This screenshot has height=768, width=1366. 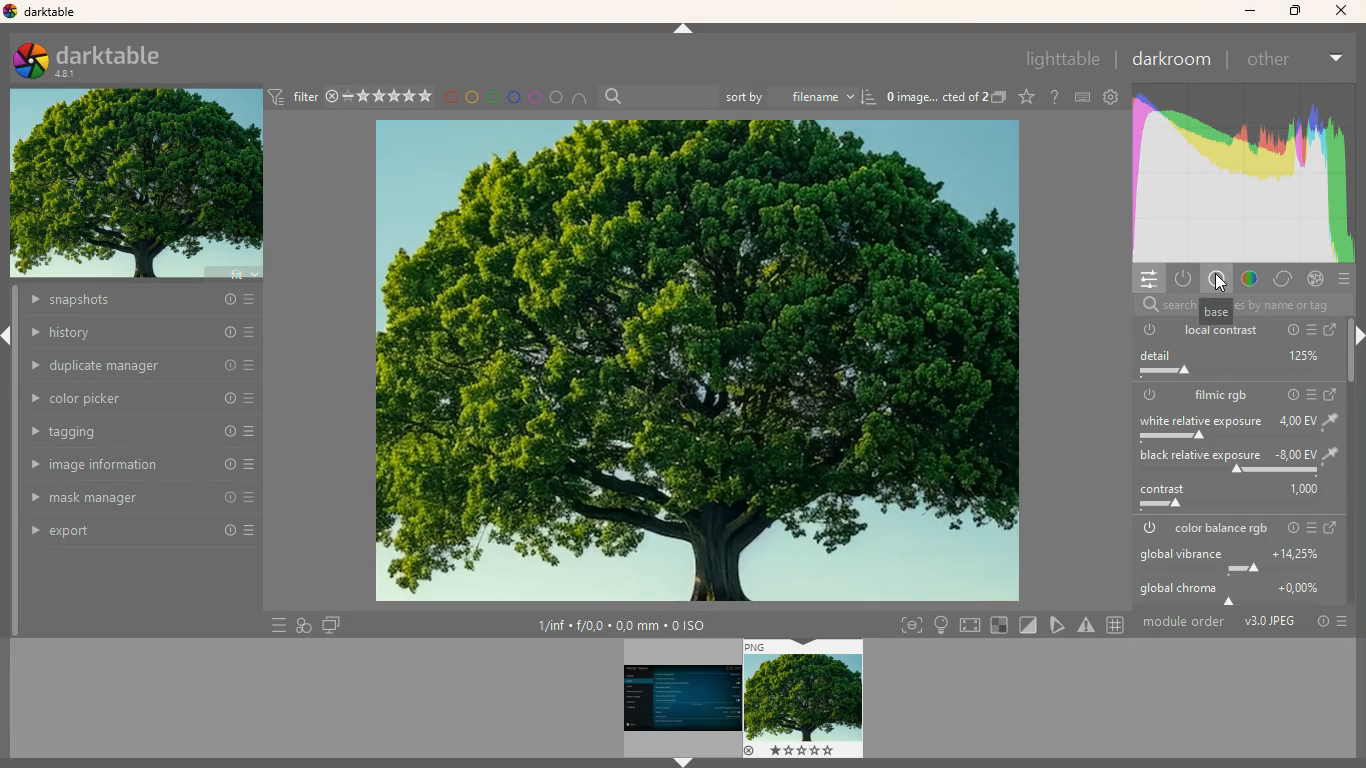 I want to click on image description, so click(x=937, y=95).